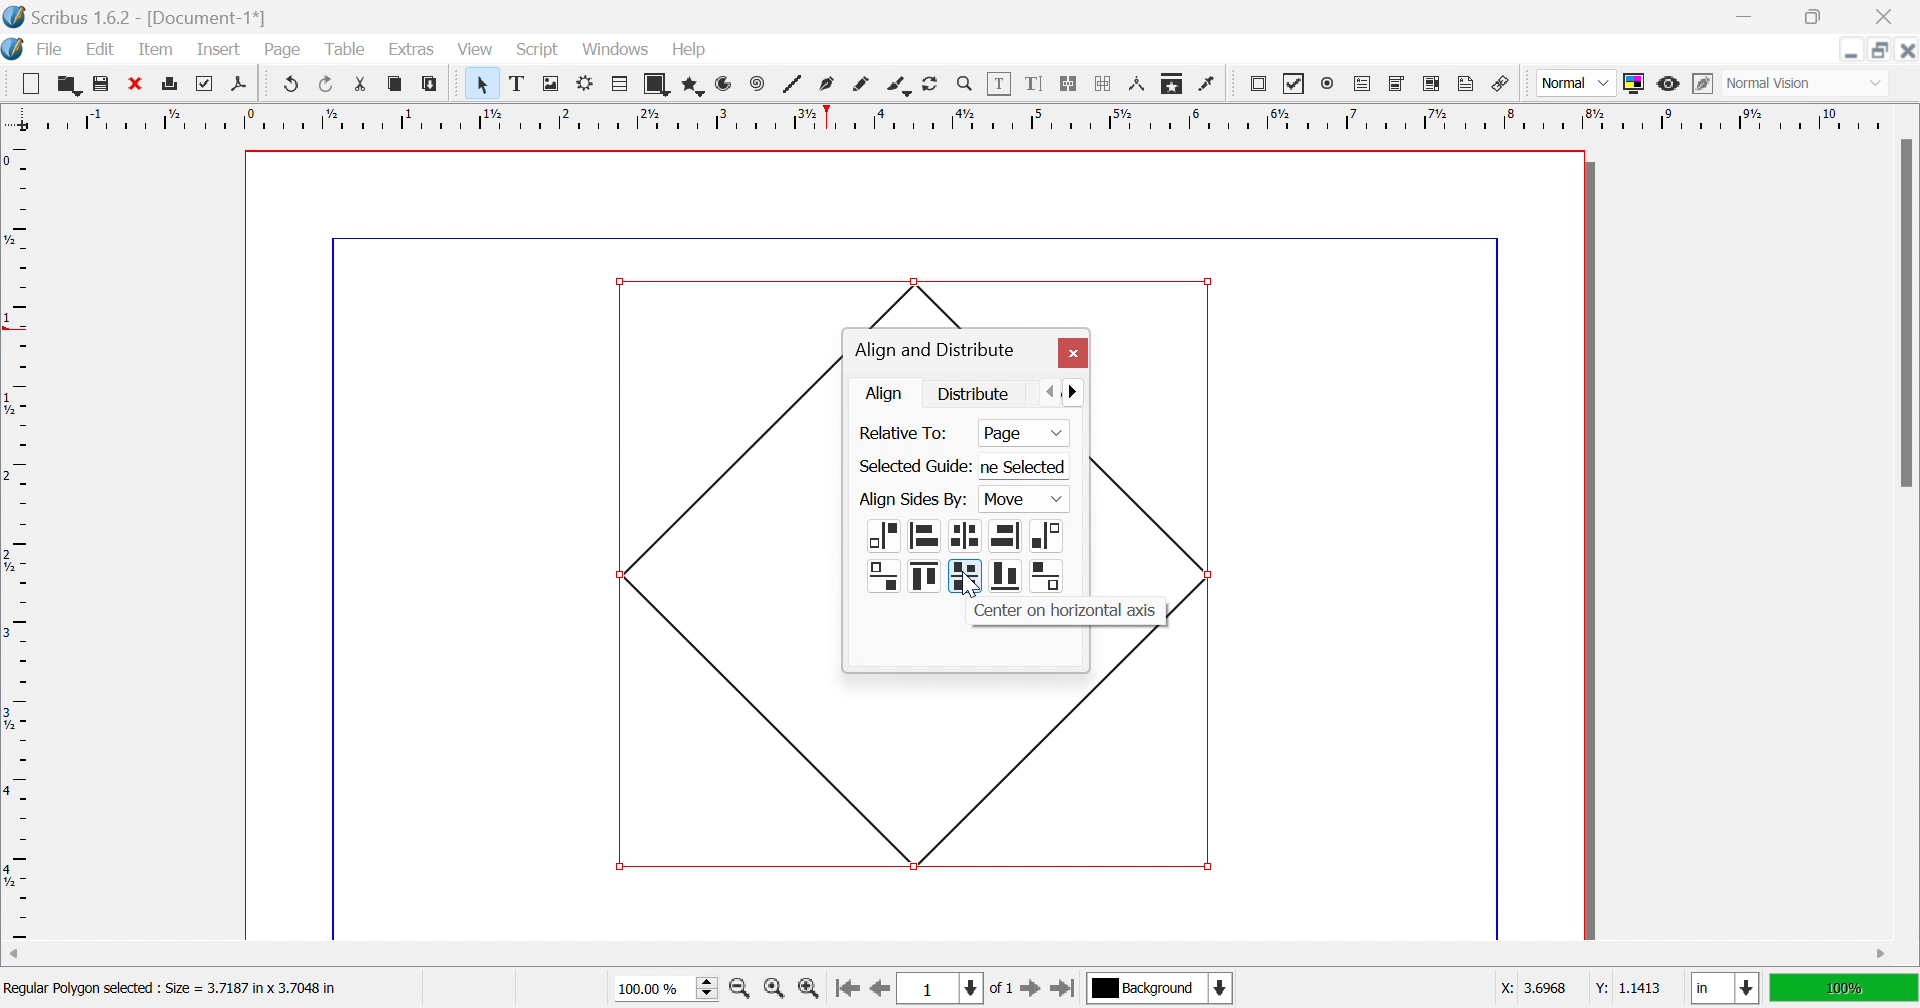 Image resolution: width=1920 pixels, height=1008 pixels. I want to click on Go to the last page, so click(1062, 992).